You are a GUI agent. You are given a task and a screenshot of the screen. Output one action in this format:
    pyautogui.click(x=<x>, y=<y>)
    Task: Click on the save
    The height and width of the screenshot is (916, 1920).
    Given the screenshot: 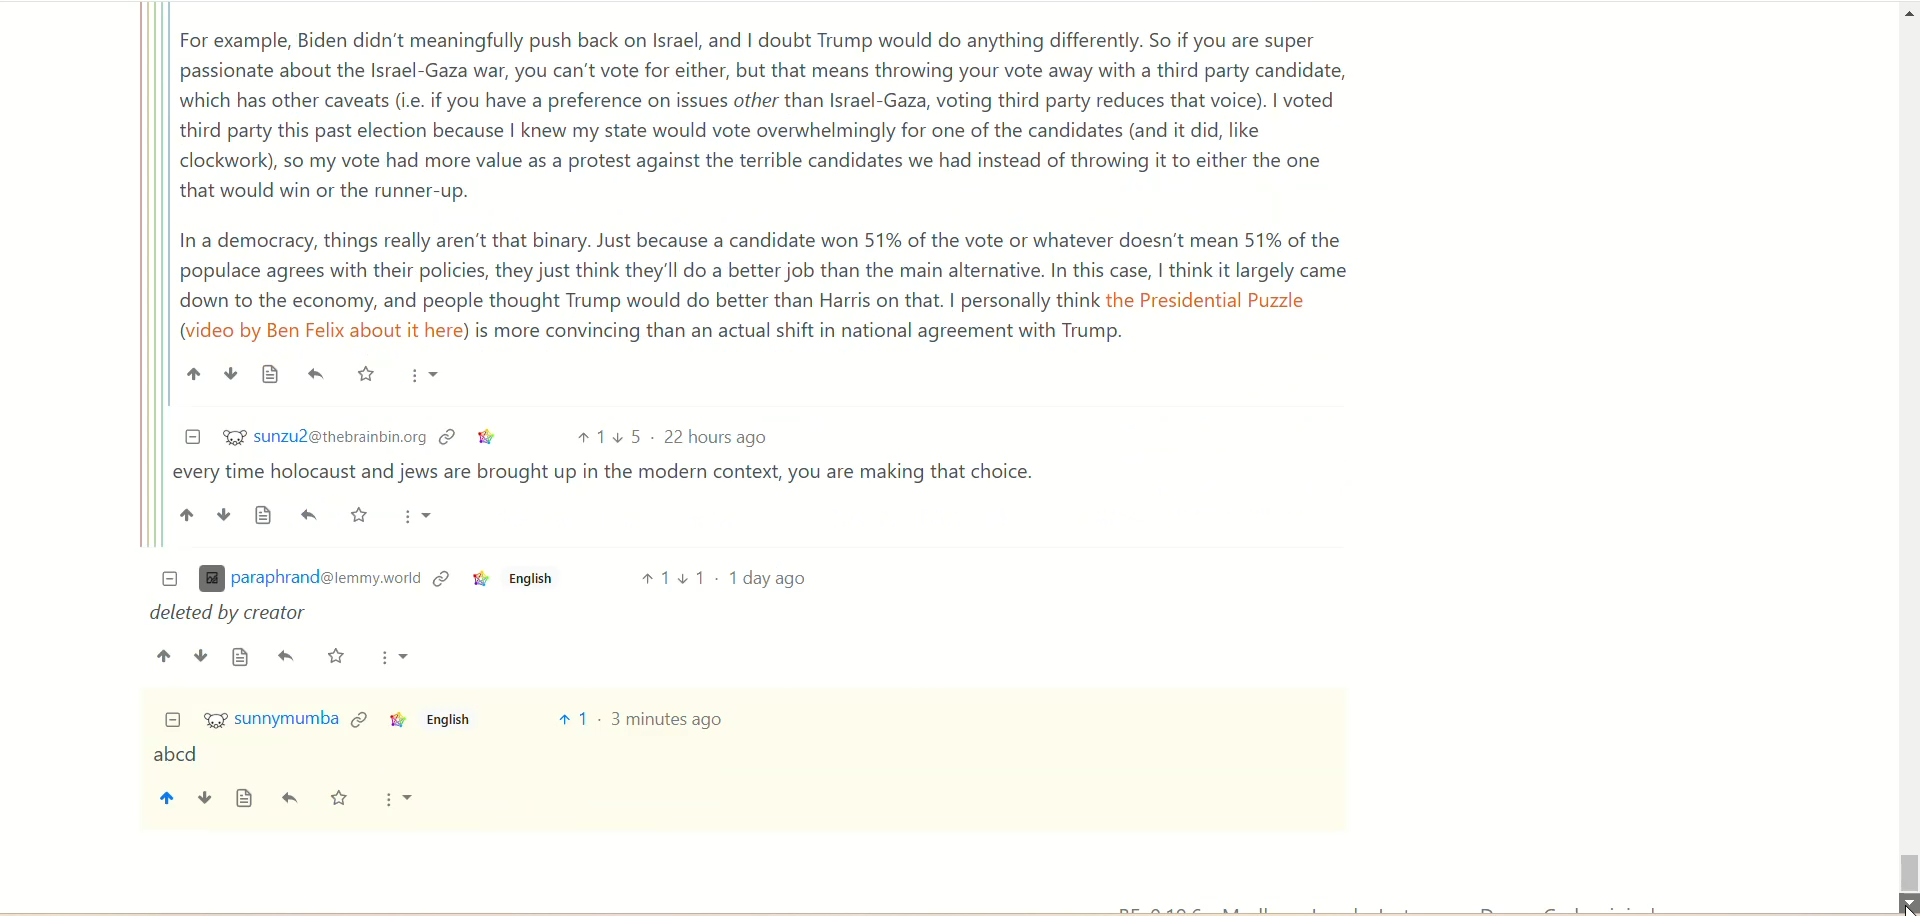 What is the action you would take?
    pyautogui.click(x=343, y=800)
    